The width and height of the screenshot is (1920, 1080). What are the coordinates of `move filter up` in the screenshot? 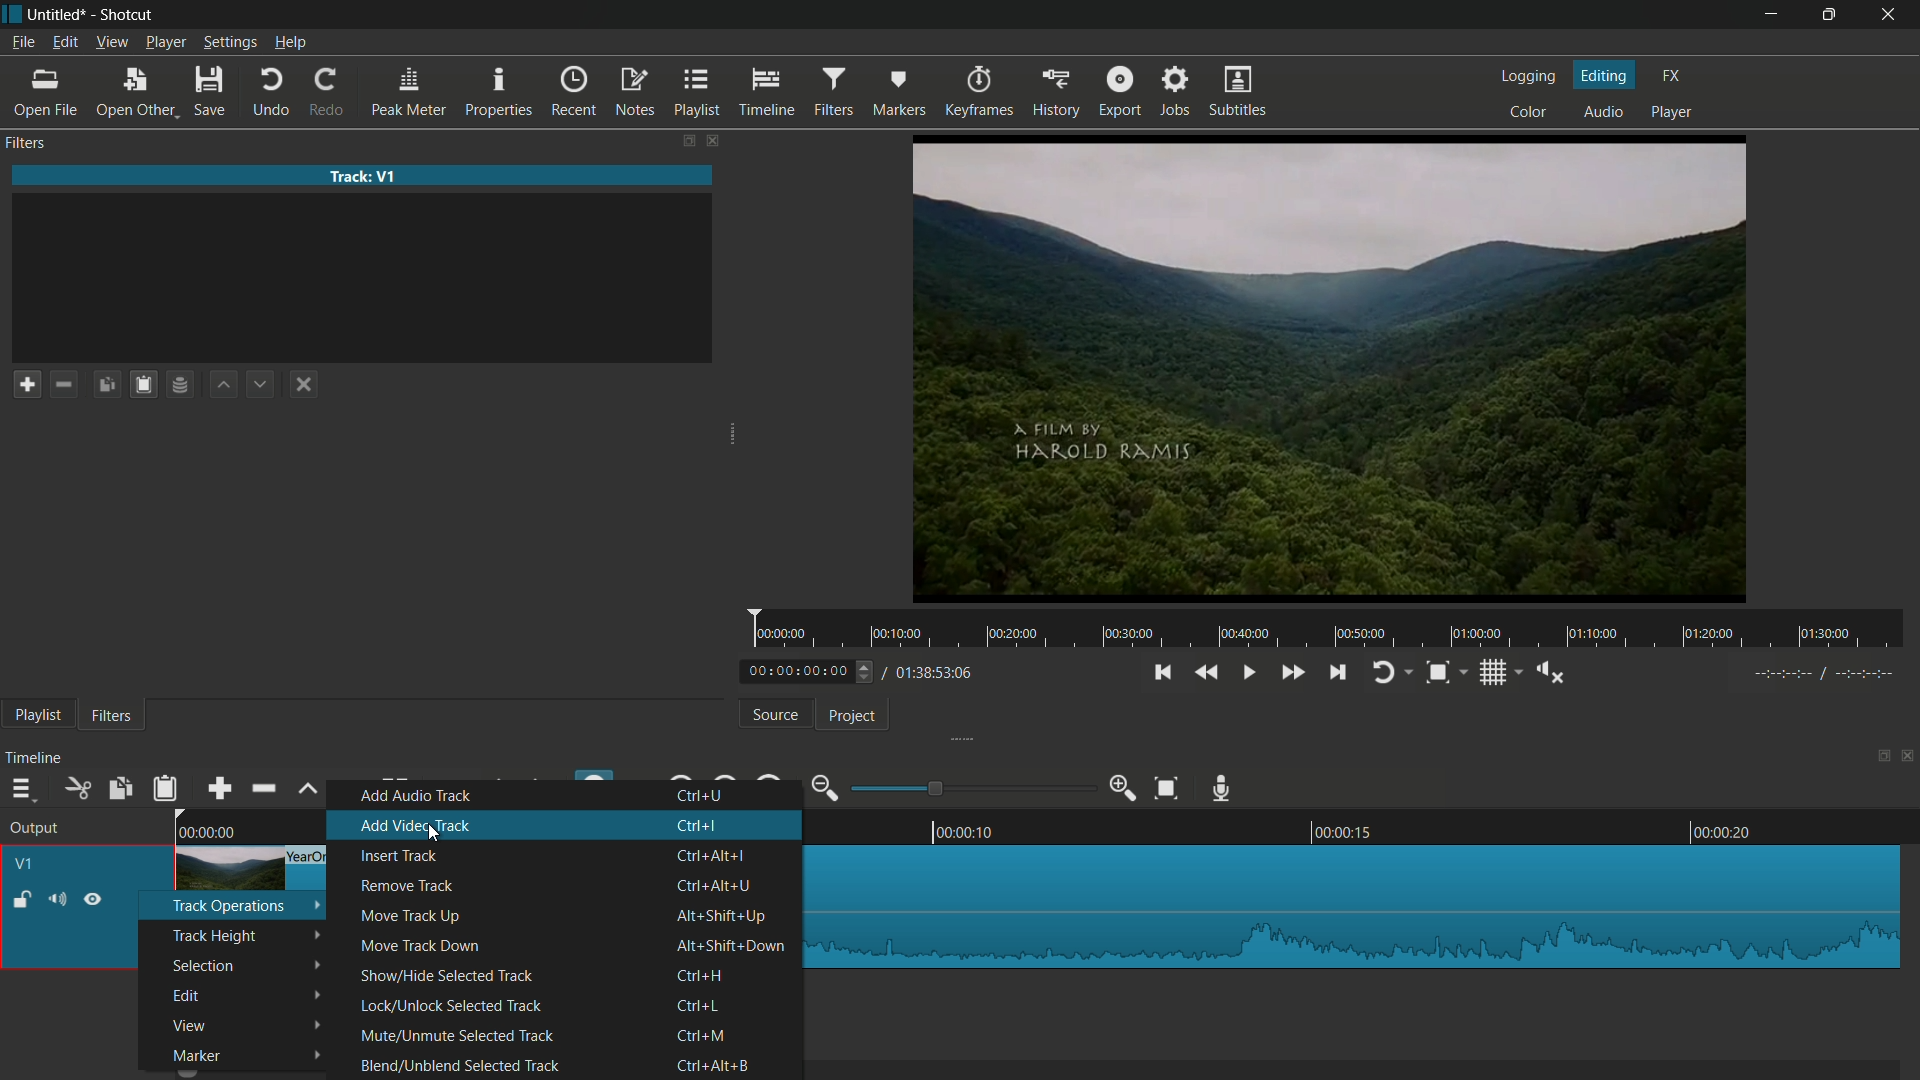 It's located at (223, 386).